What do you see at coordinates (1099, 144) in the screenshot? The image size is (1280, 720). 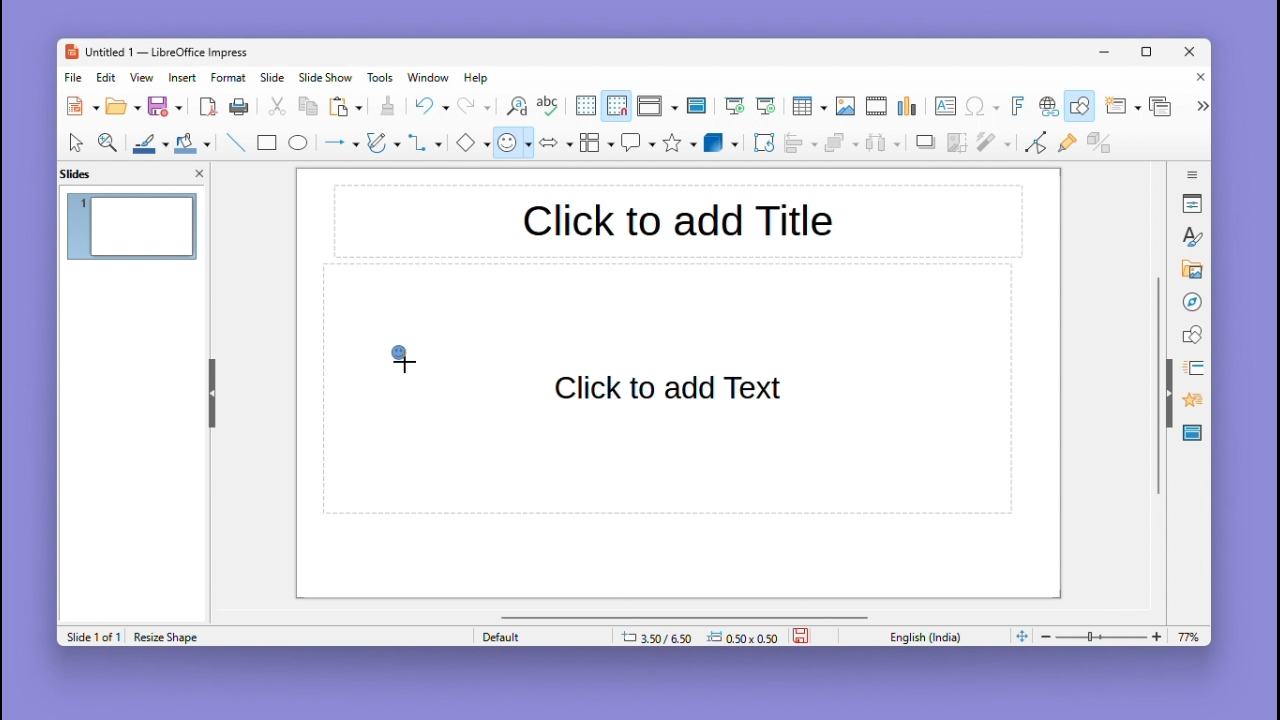 I see `Toggle extrusion` at bounding box center [1099, 144].